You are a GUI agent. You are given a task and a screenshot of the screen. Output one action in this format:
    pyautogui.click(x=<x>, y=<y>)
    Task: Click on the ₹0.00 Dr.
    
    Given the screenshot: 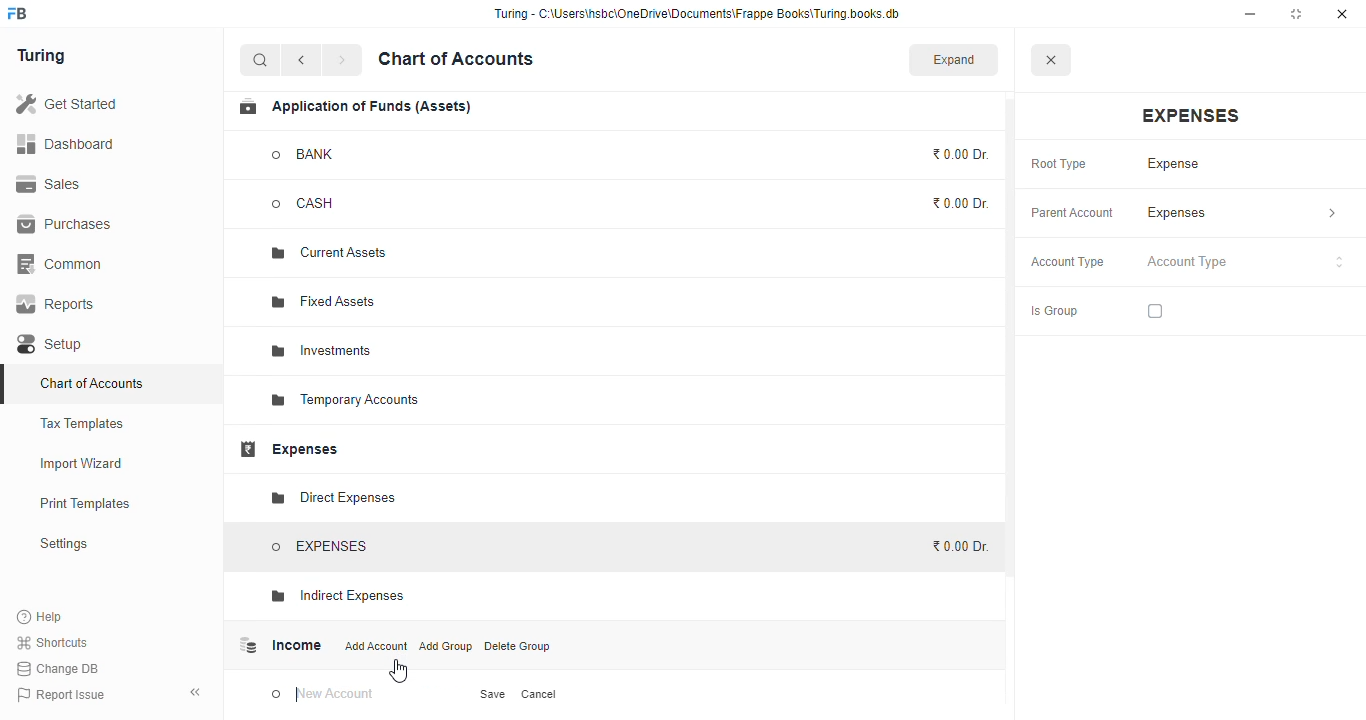 What is the action you would take?
    pyautogui.click(x=962, y=203)
    